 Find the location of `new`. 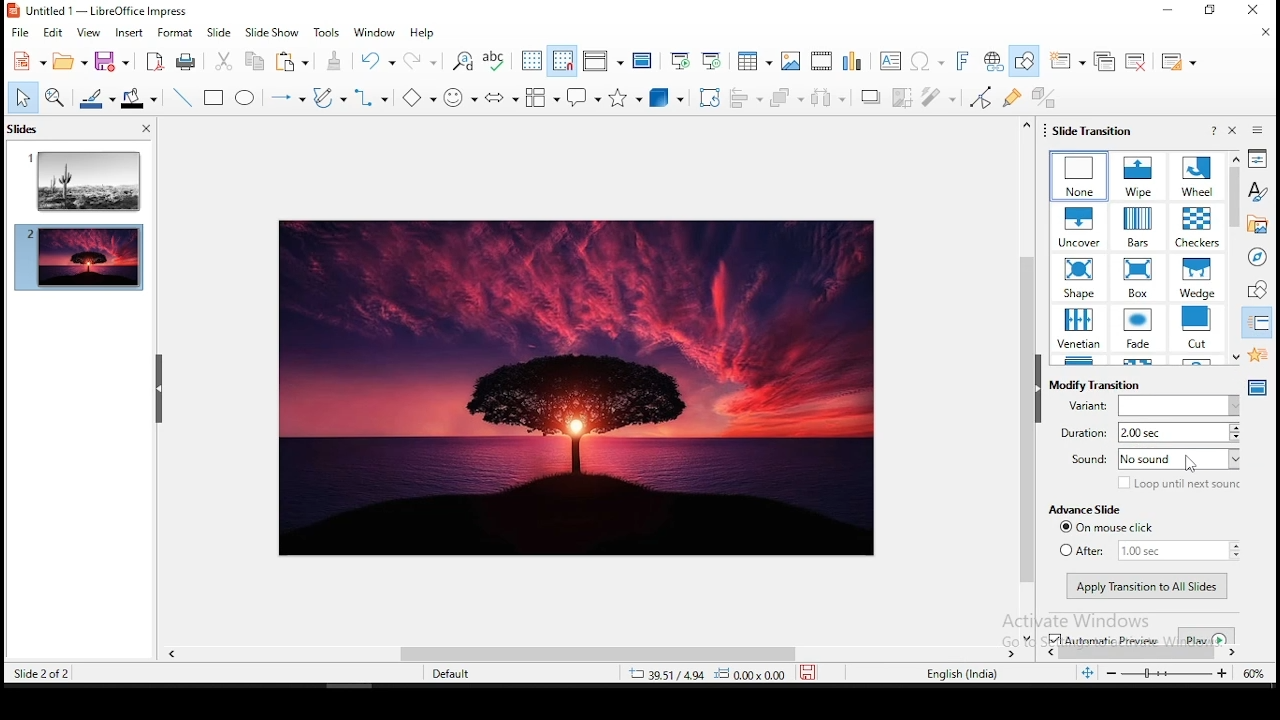

new is located at coordinates (30, 61).